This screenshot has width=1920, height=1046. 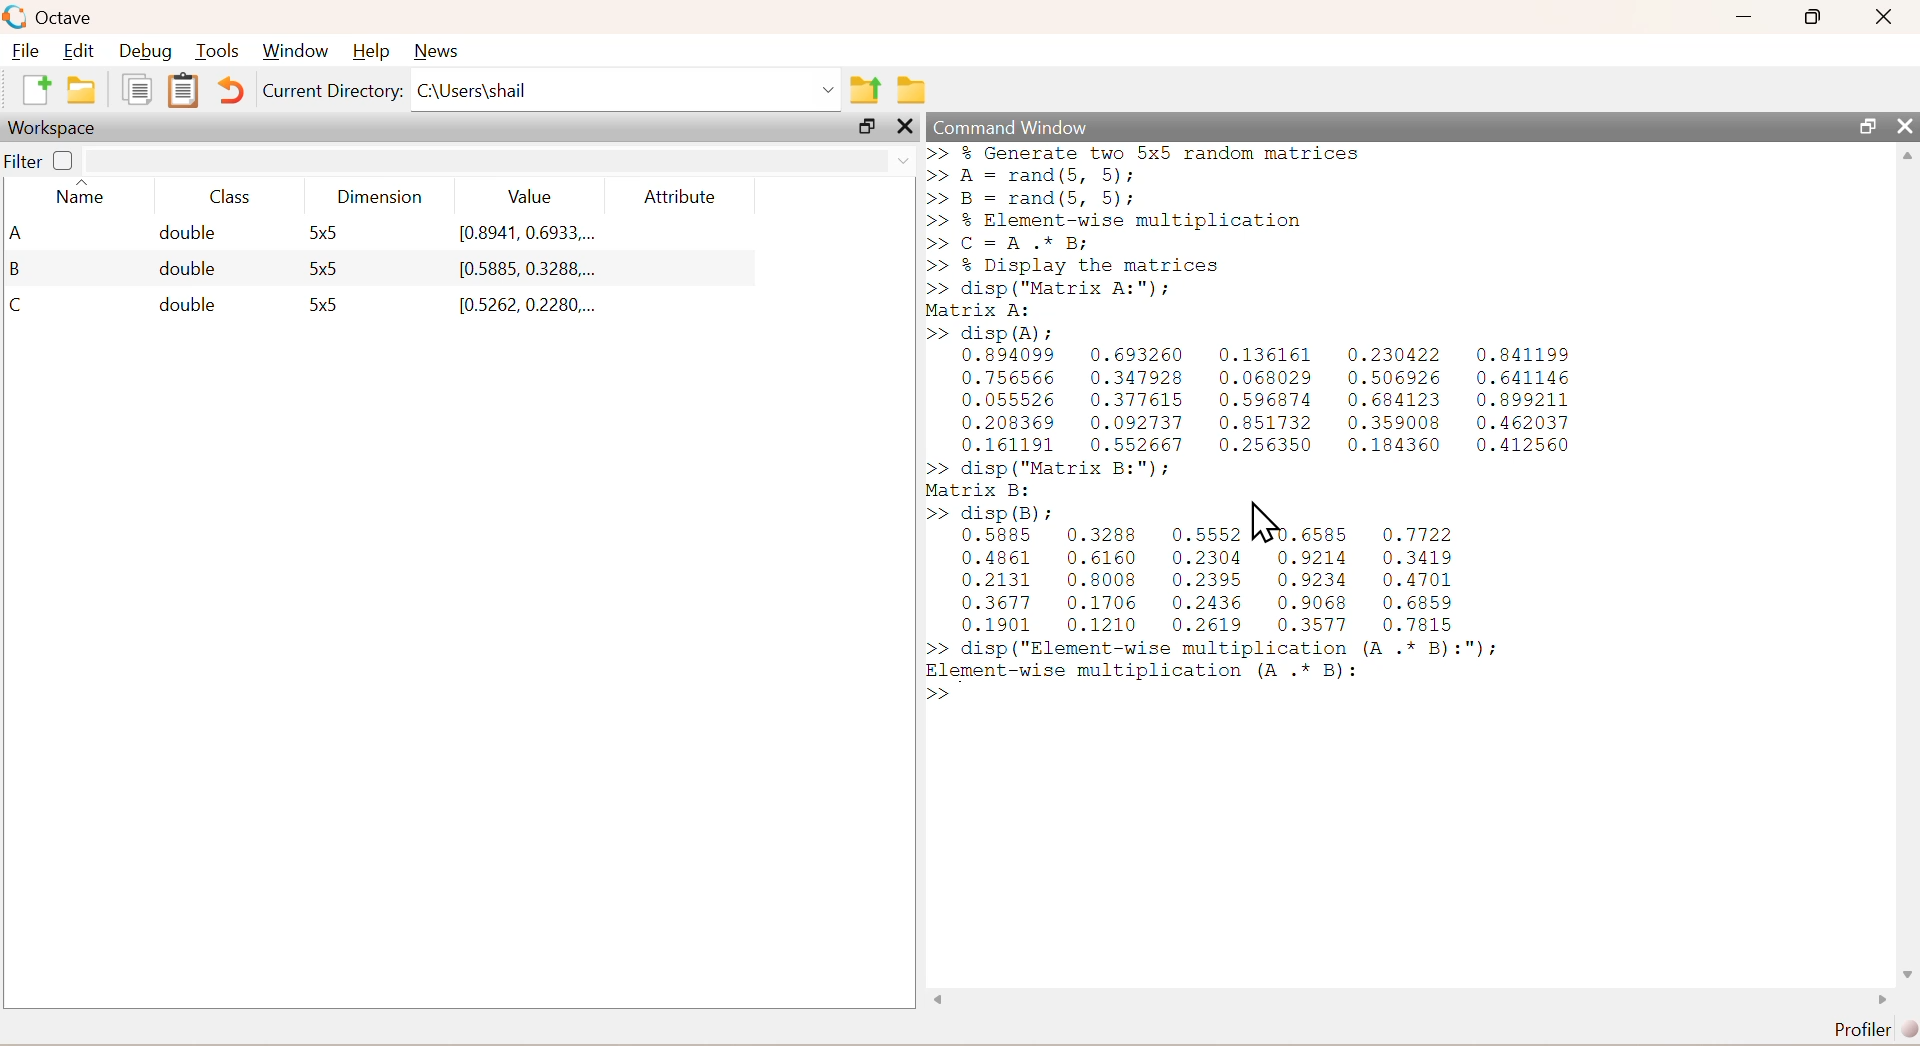 I want to click on Name, so click(x=83, y=197).